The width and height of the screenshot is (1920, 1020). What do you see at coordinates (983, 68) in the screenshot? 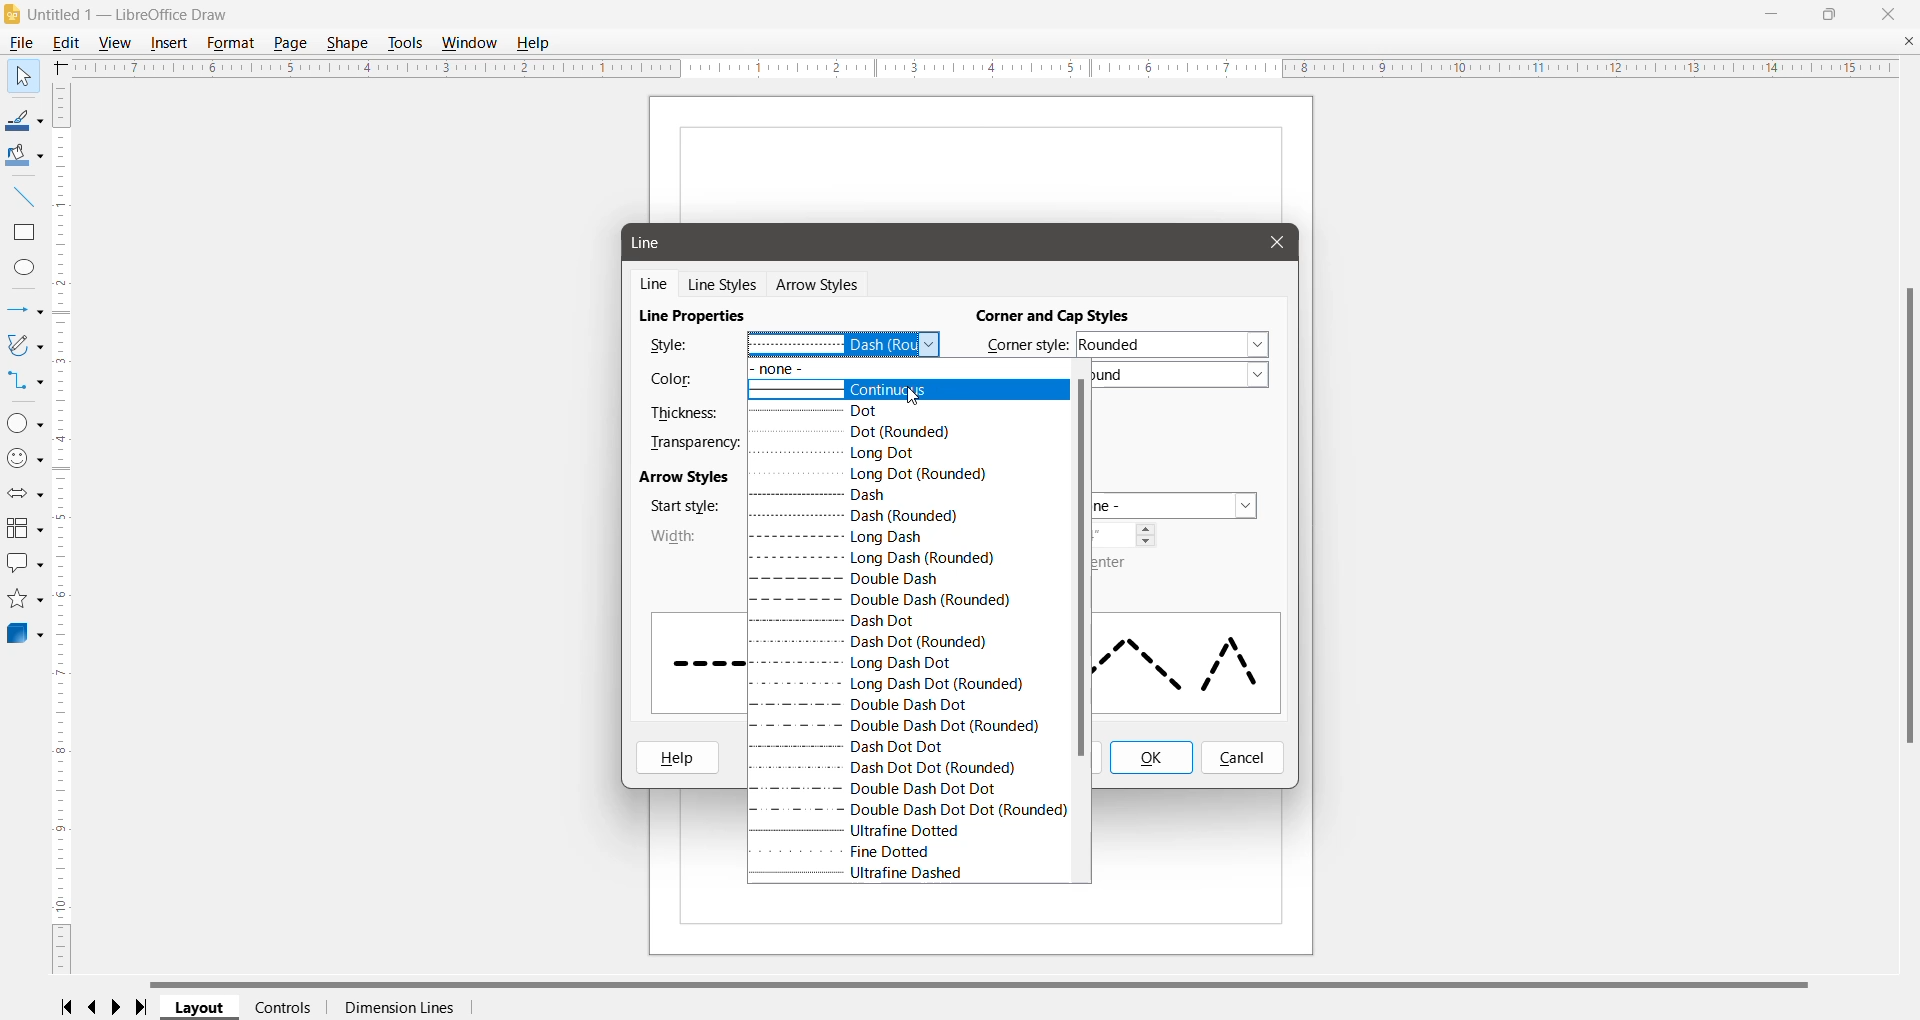
I see `Horizontal Ruler` at bounding box center [983, 68].